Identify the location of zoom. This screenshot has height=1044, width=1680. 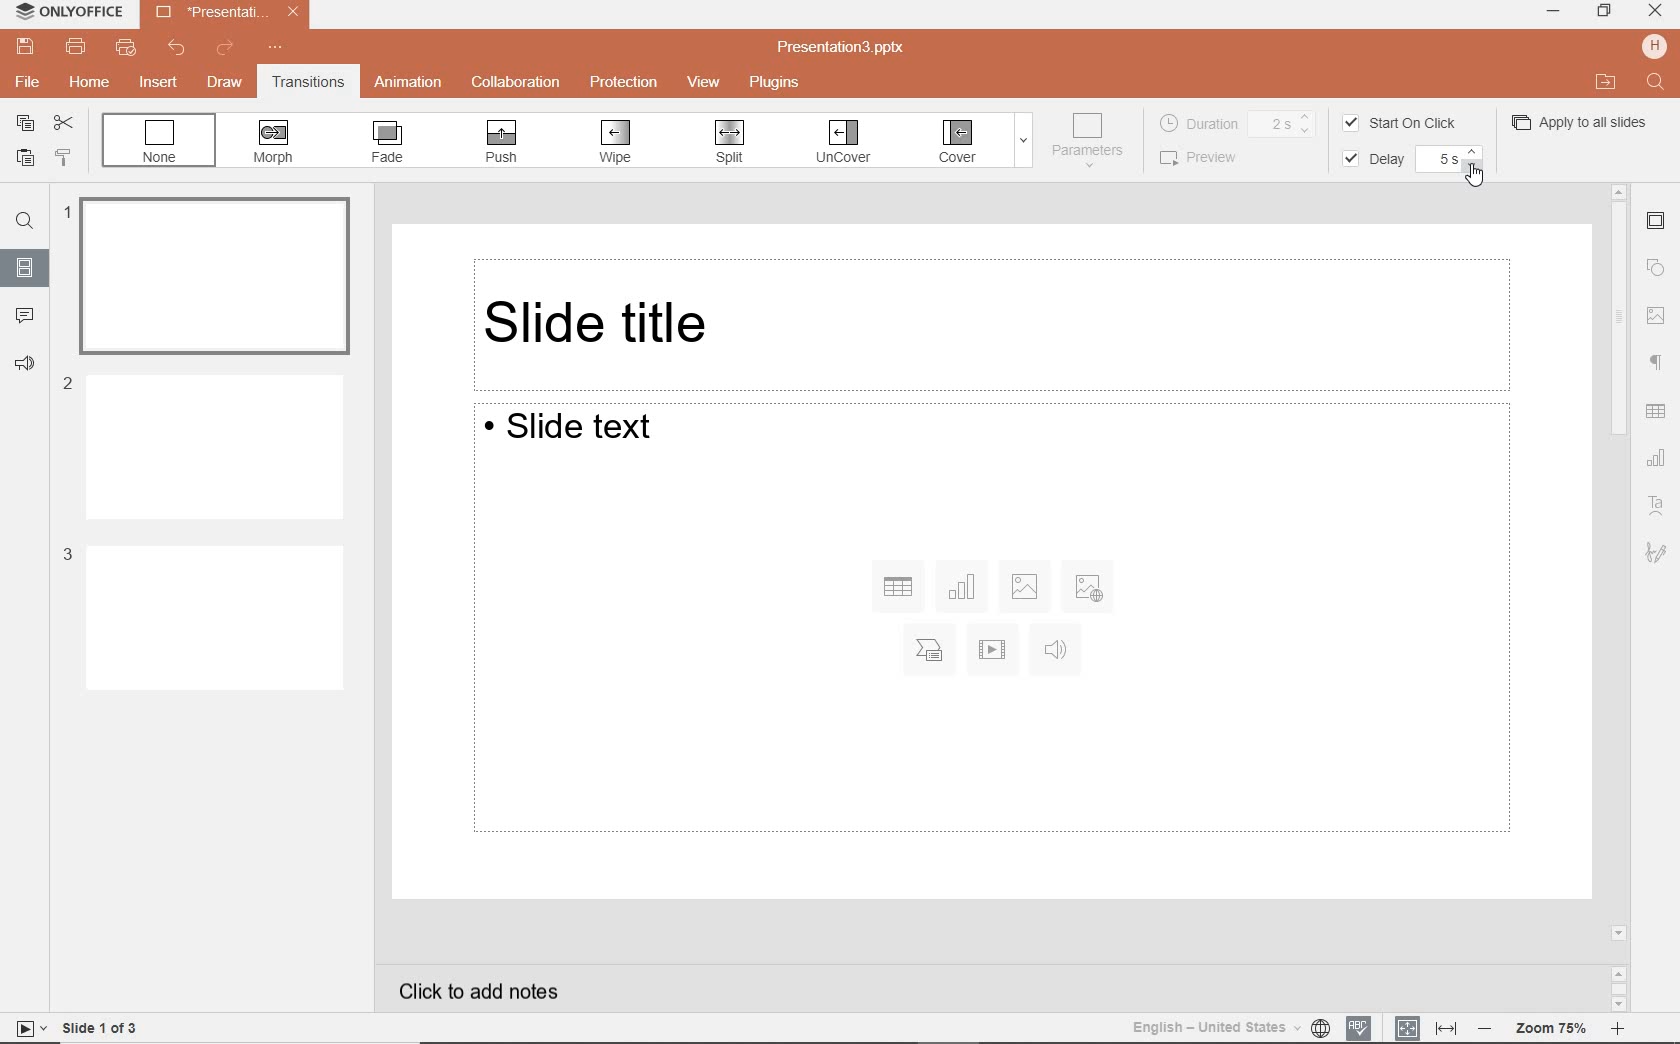
(1552, 1027).